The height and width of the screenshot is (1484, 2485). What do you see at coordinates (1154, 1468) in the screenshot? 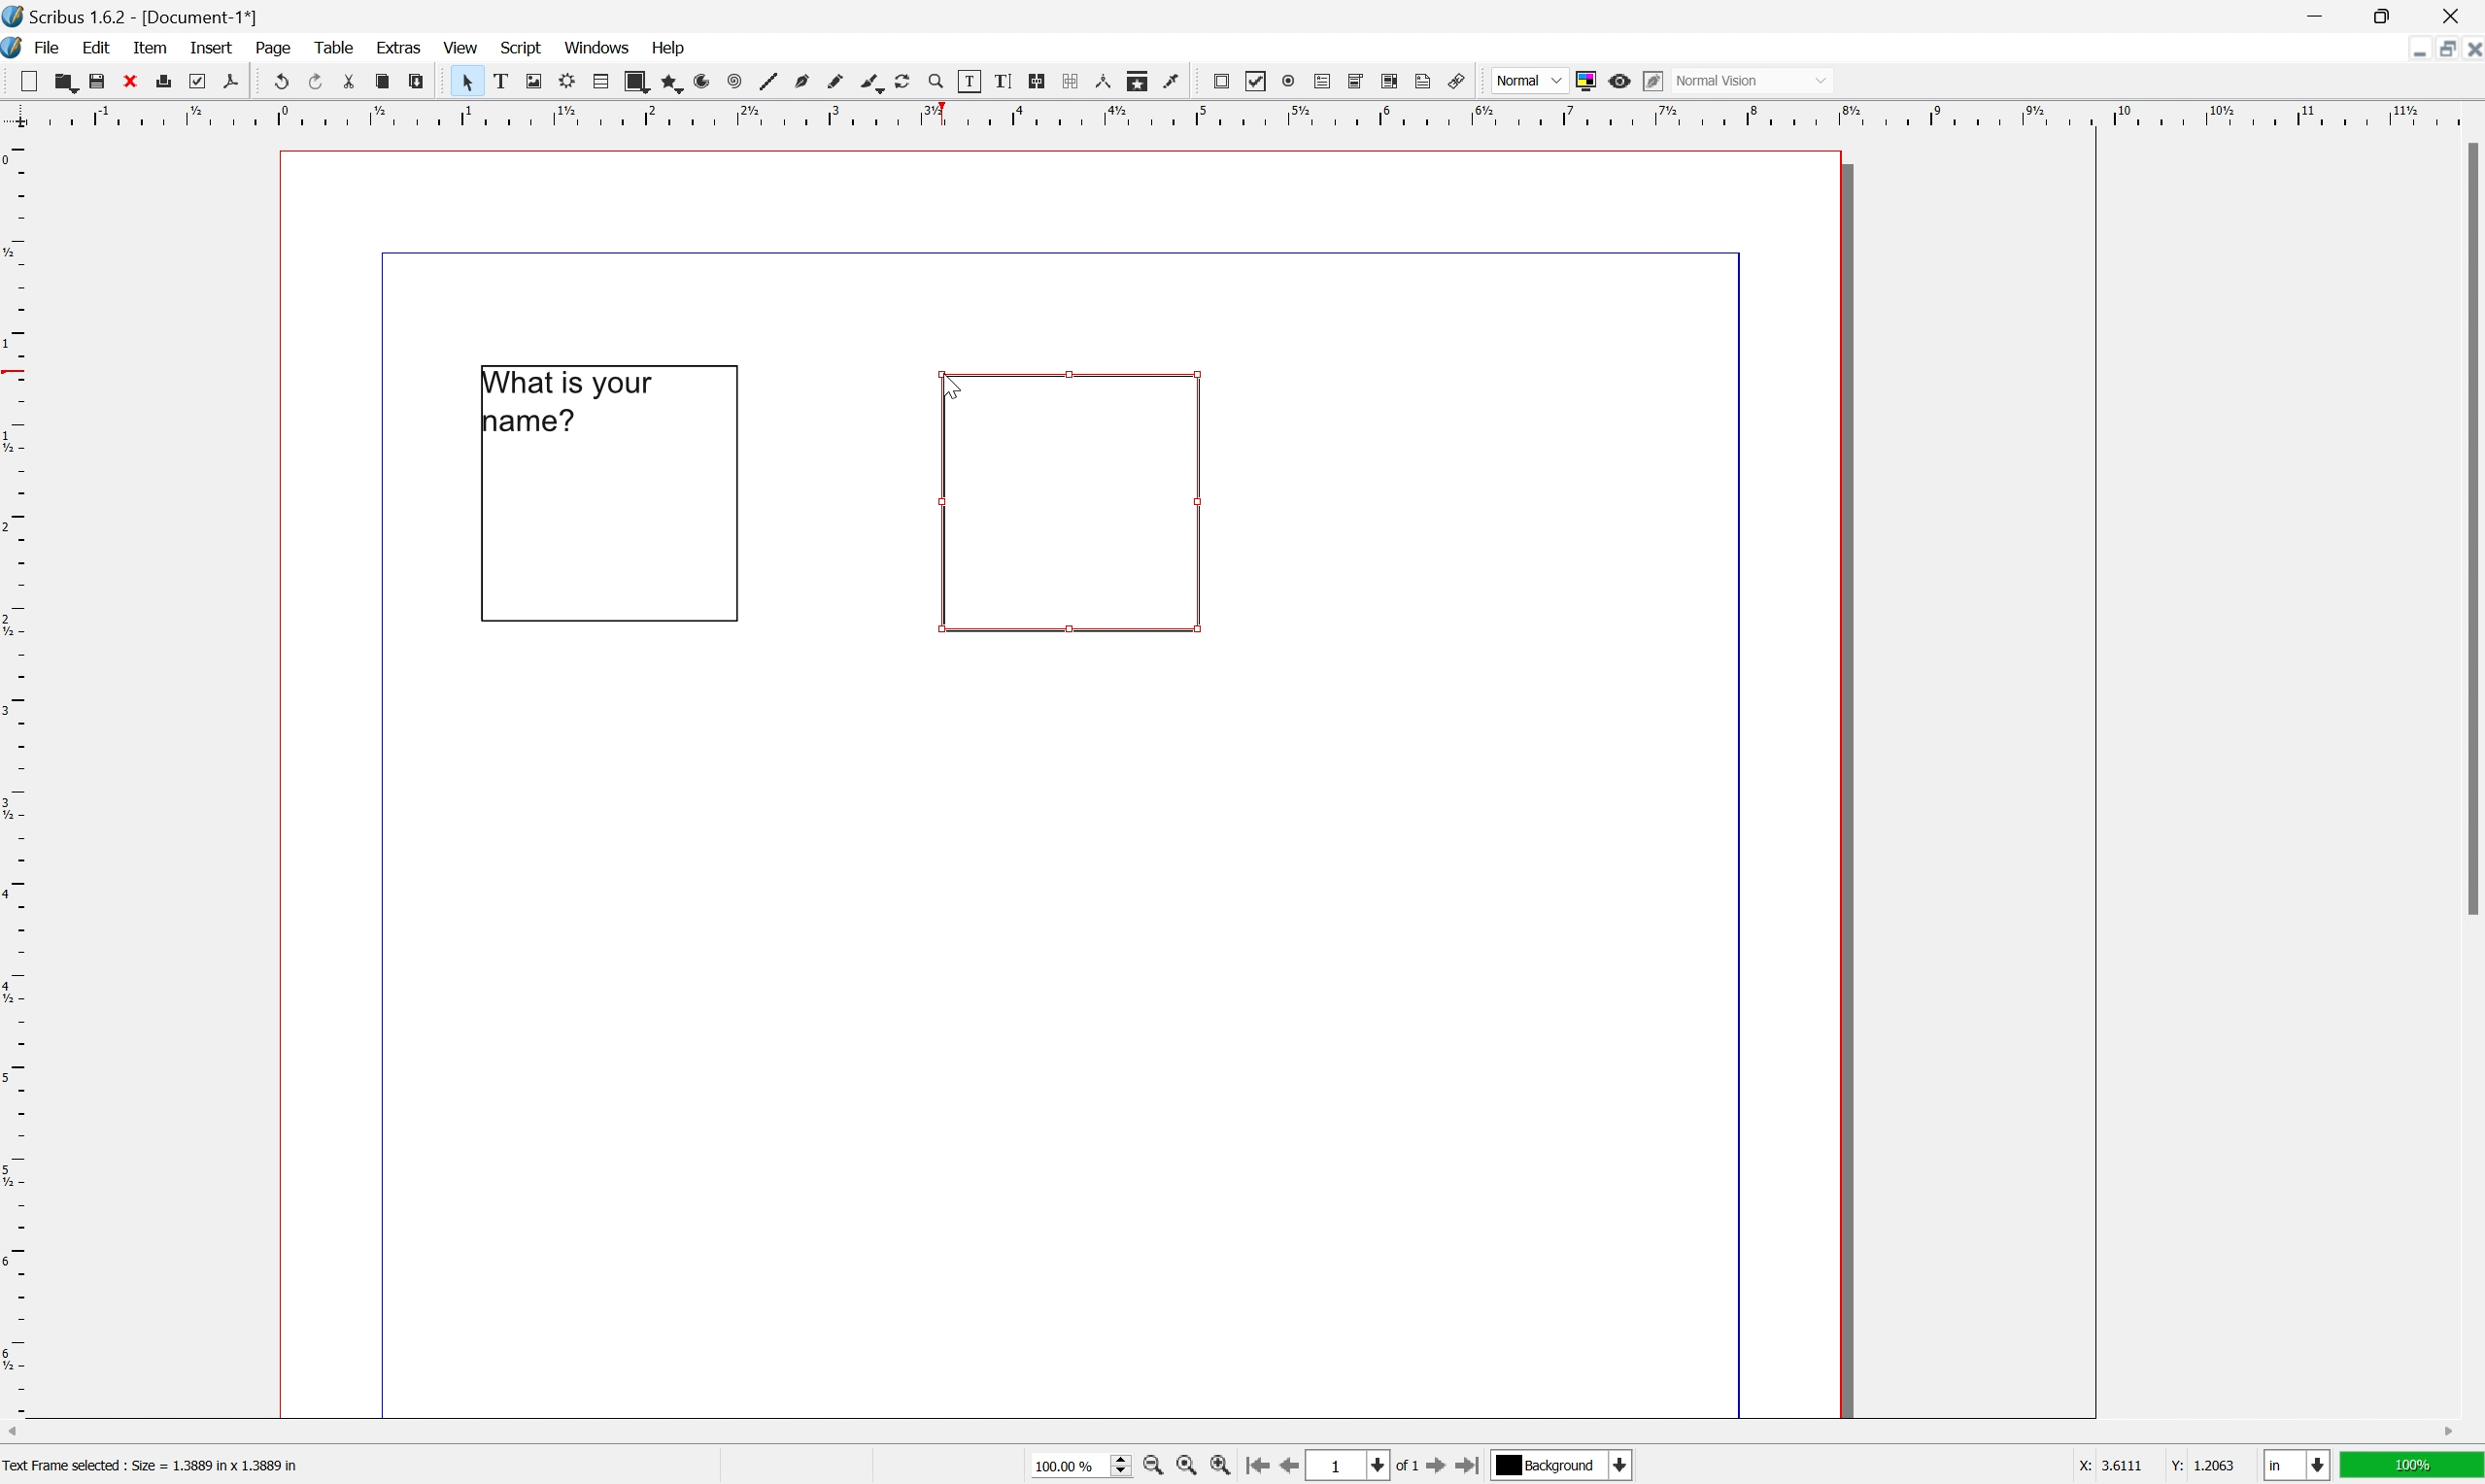
I see `zoom in` at bounding box center [1154, 1468].